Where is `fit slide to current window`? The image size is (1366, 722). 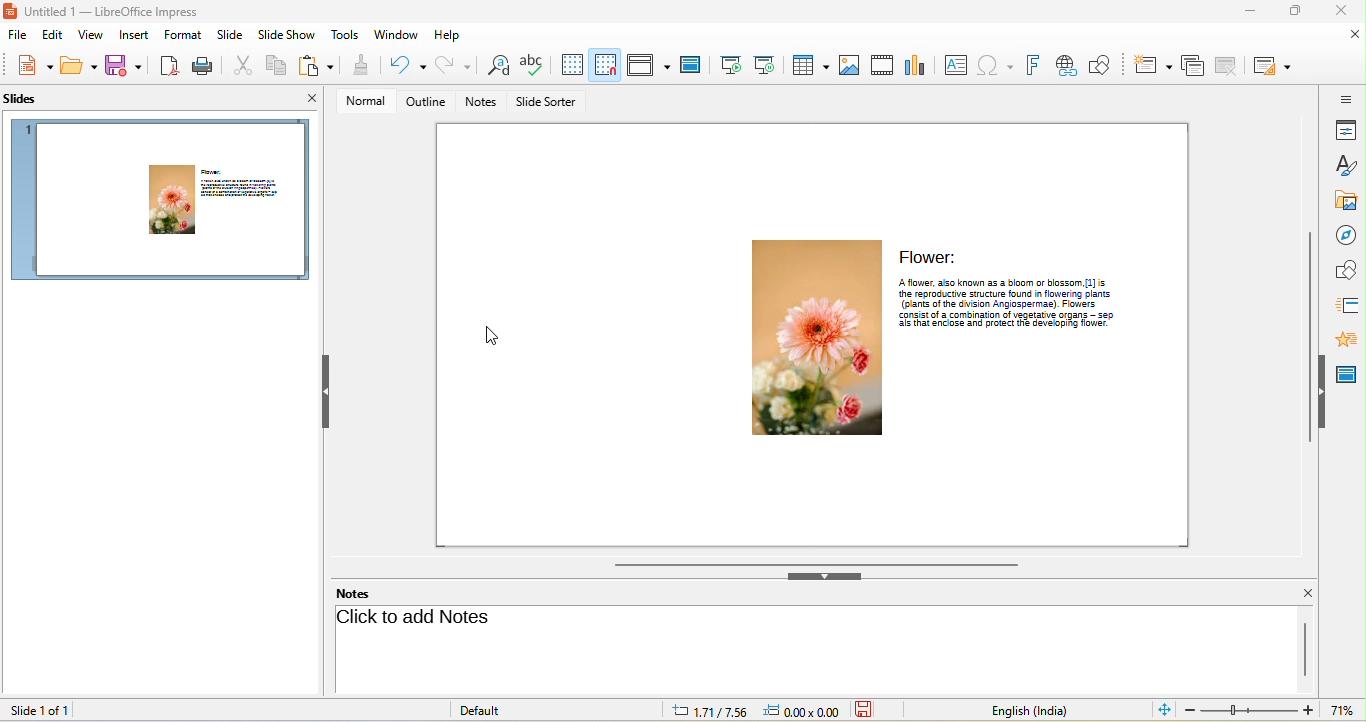 fit slide to current window is located at coordinates (1162, 710).